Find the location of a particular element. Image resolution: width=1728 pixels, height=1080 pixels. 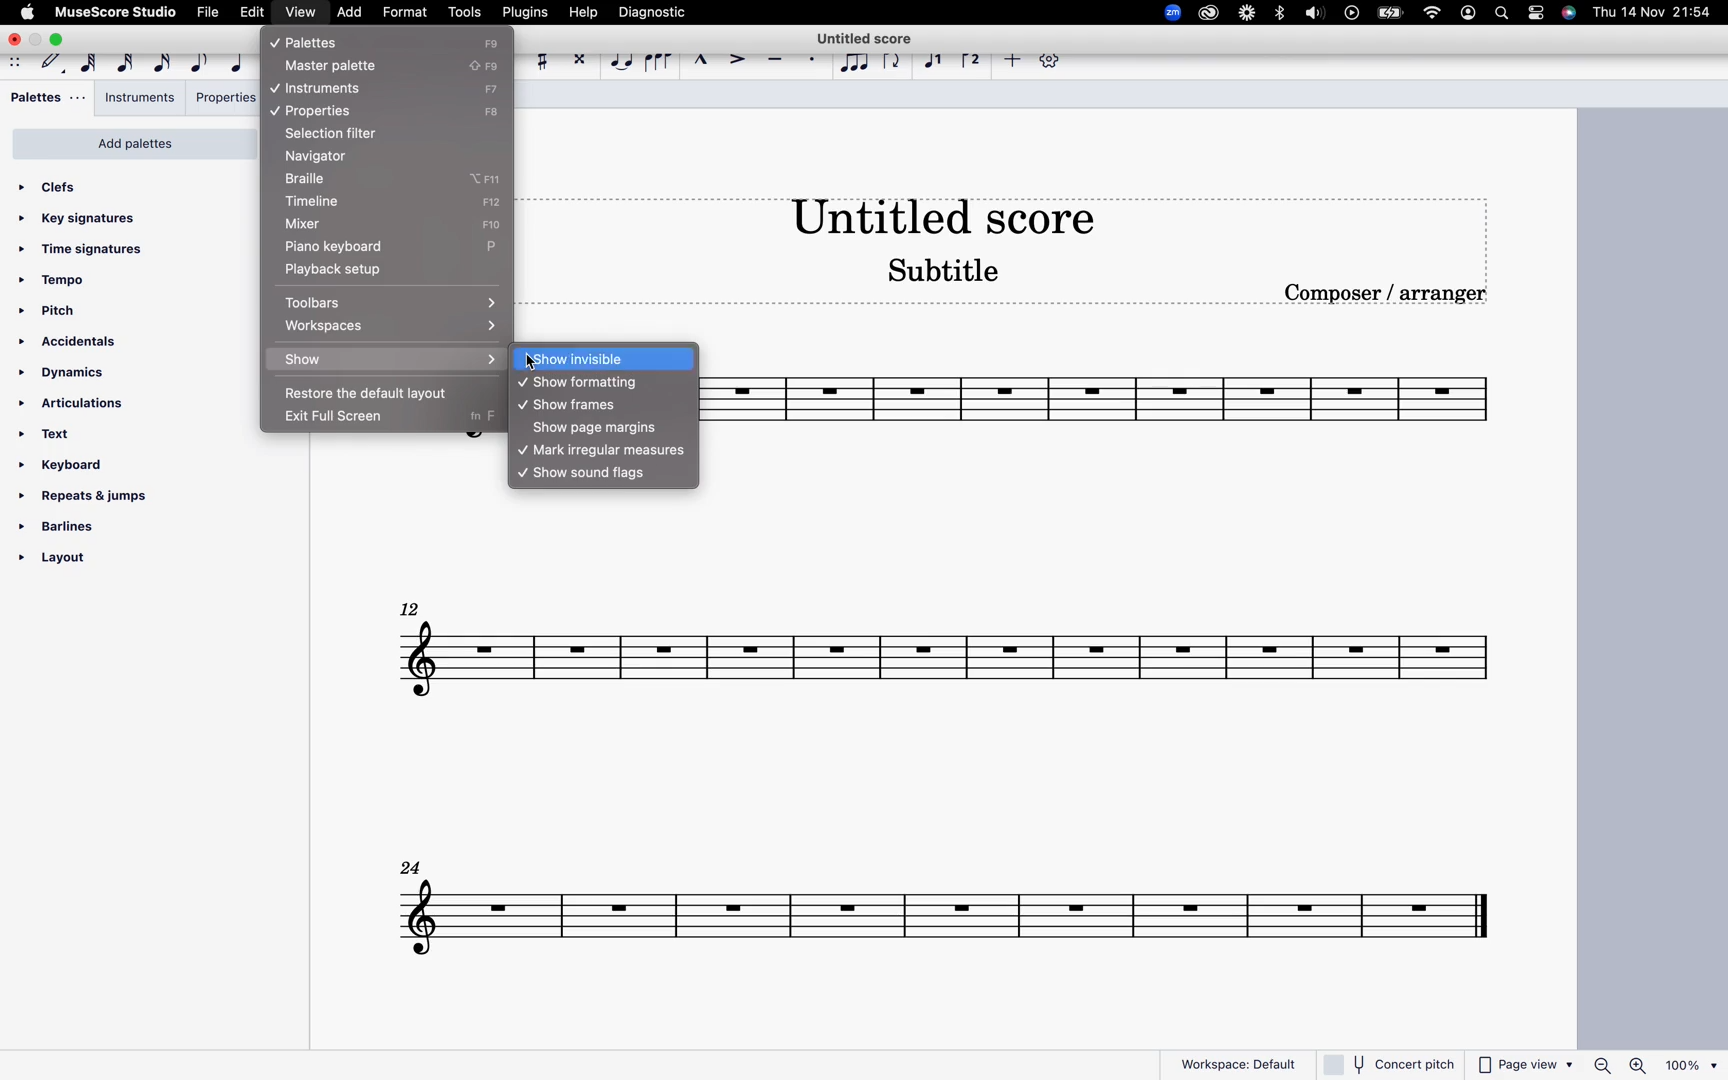

settings is located at coordinates (1048, 64).